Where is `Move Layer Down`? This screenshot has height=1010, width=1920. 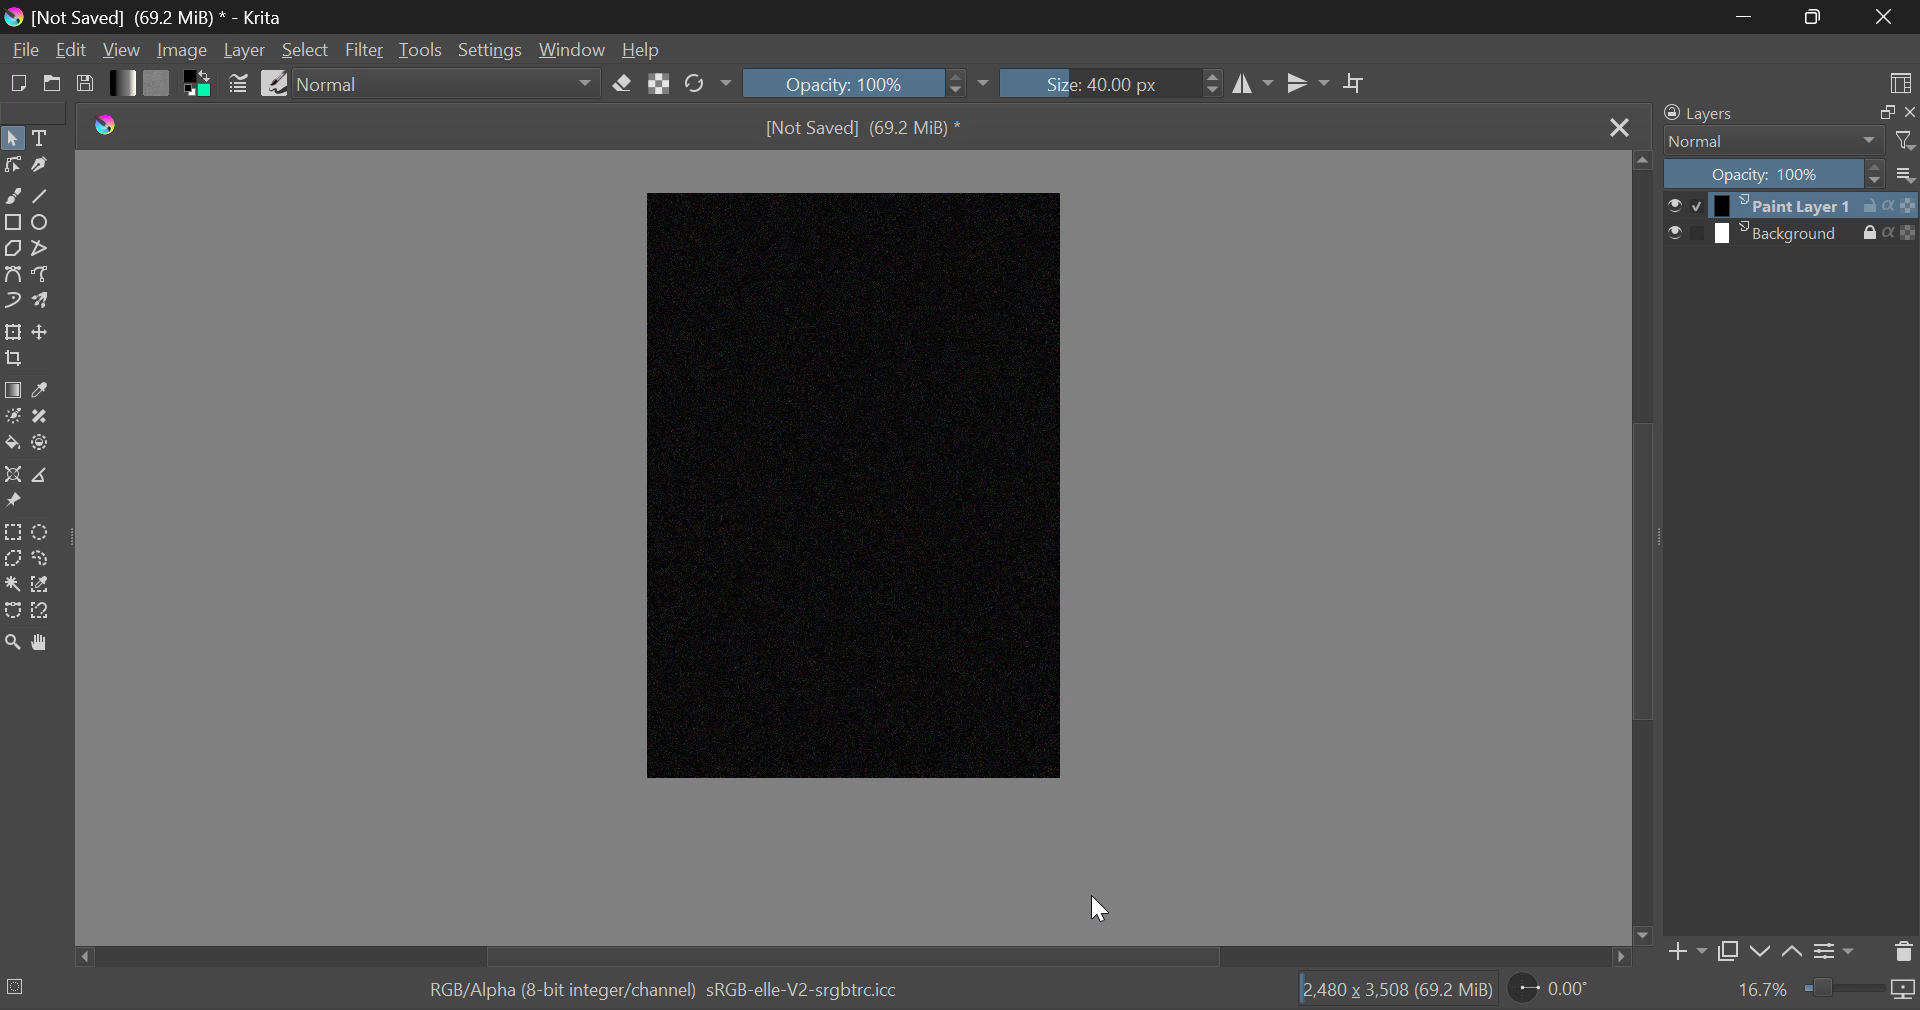
Move Layer Down is located at coordinates (1762, 949).